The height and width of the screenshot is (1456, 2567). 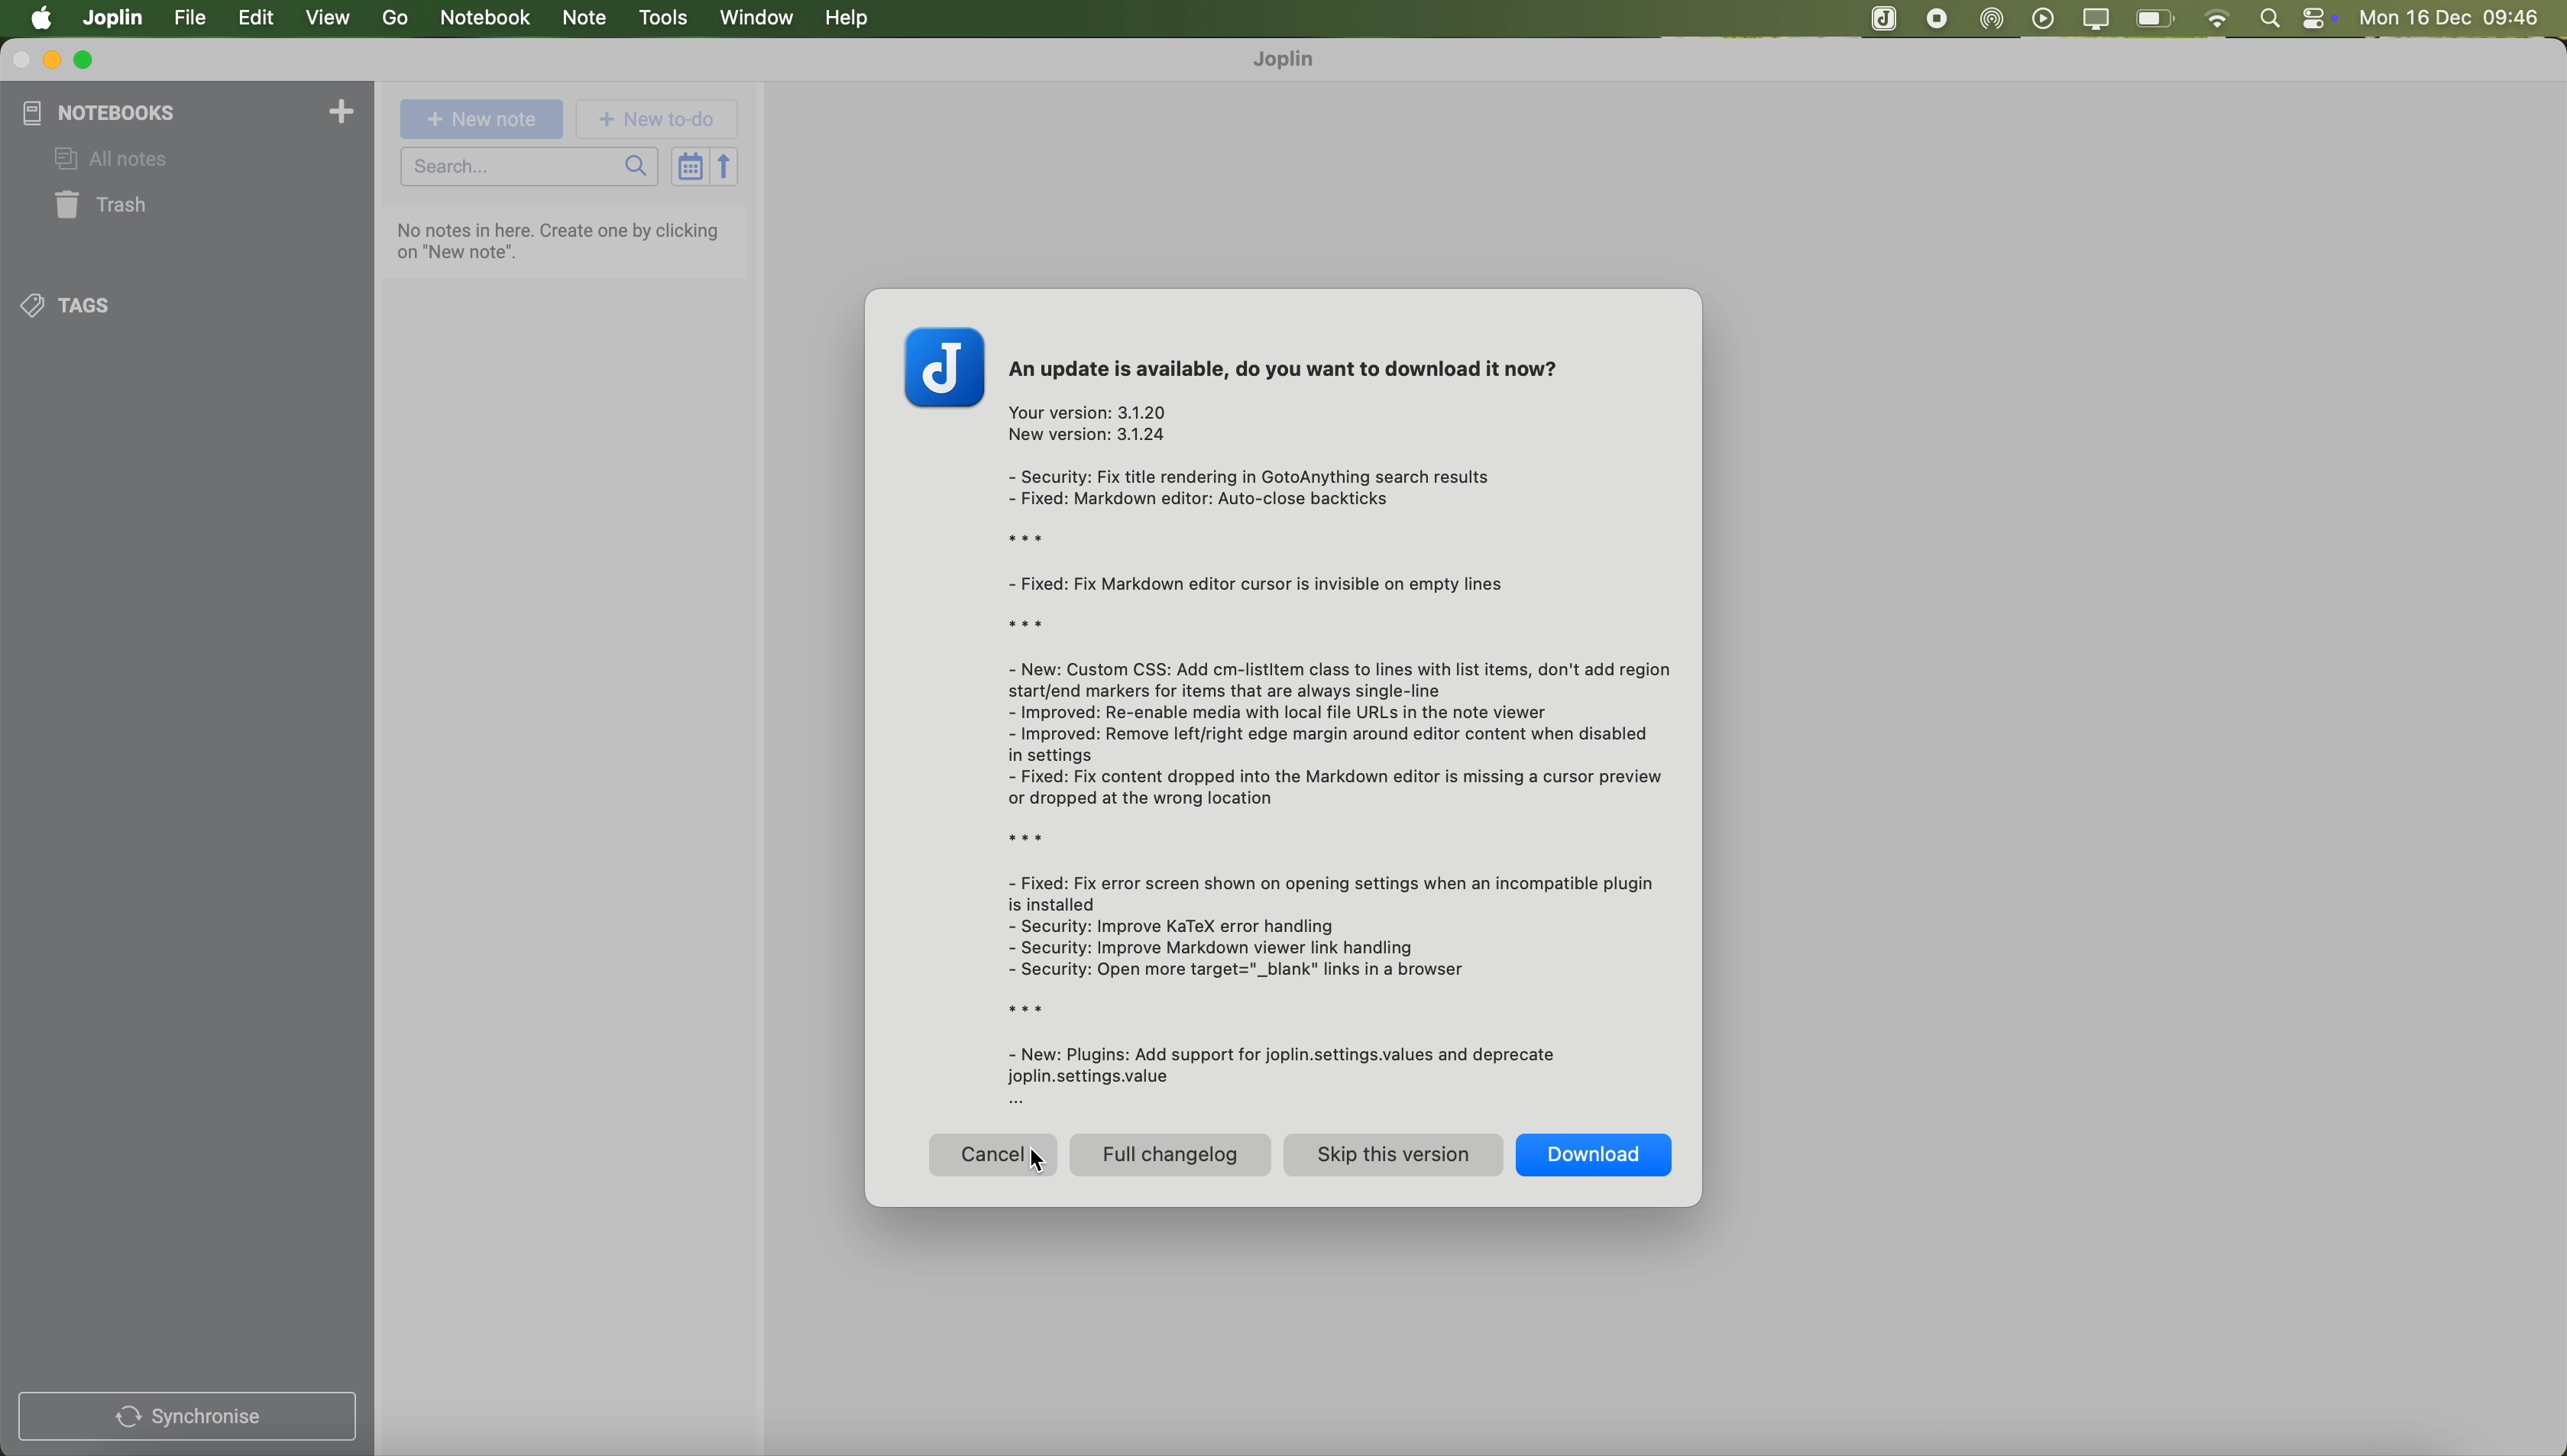 I want to click on notebook, so click(x=484, y=19).